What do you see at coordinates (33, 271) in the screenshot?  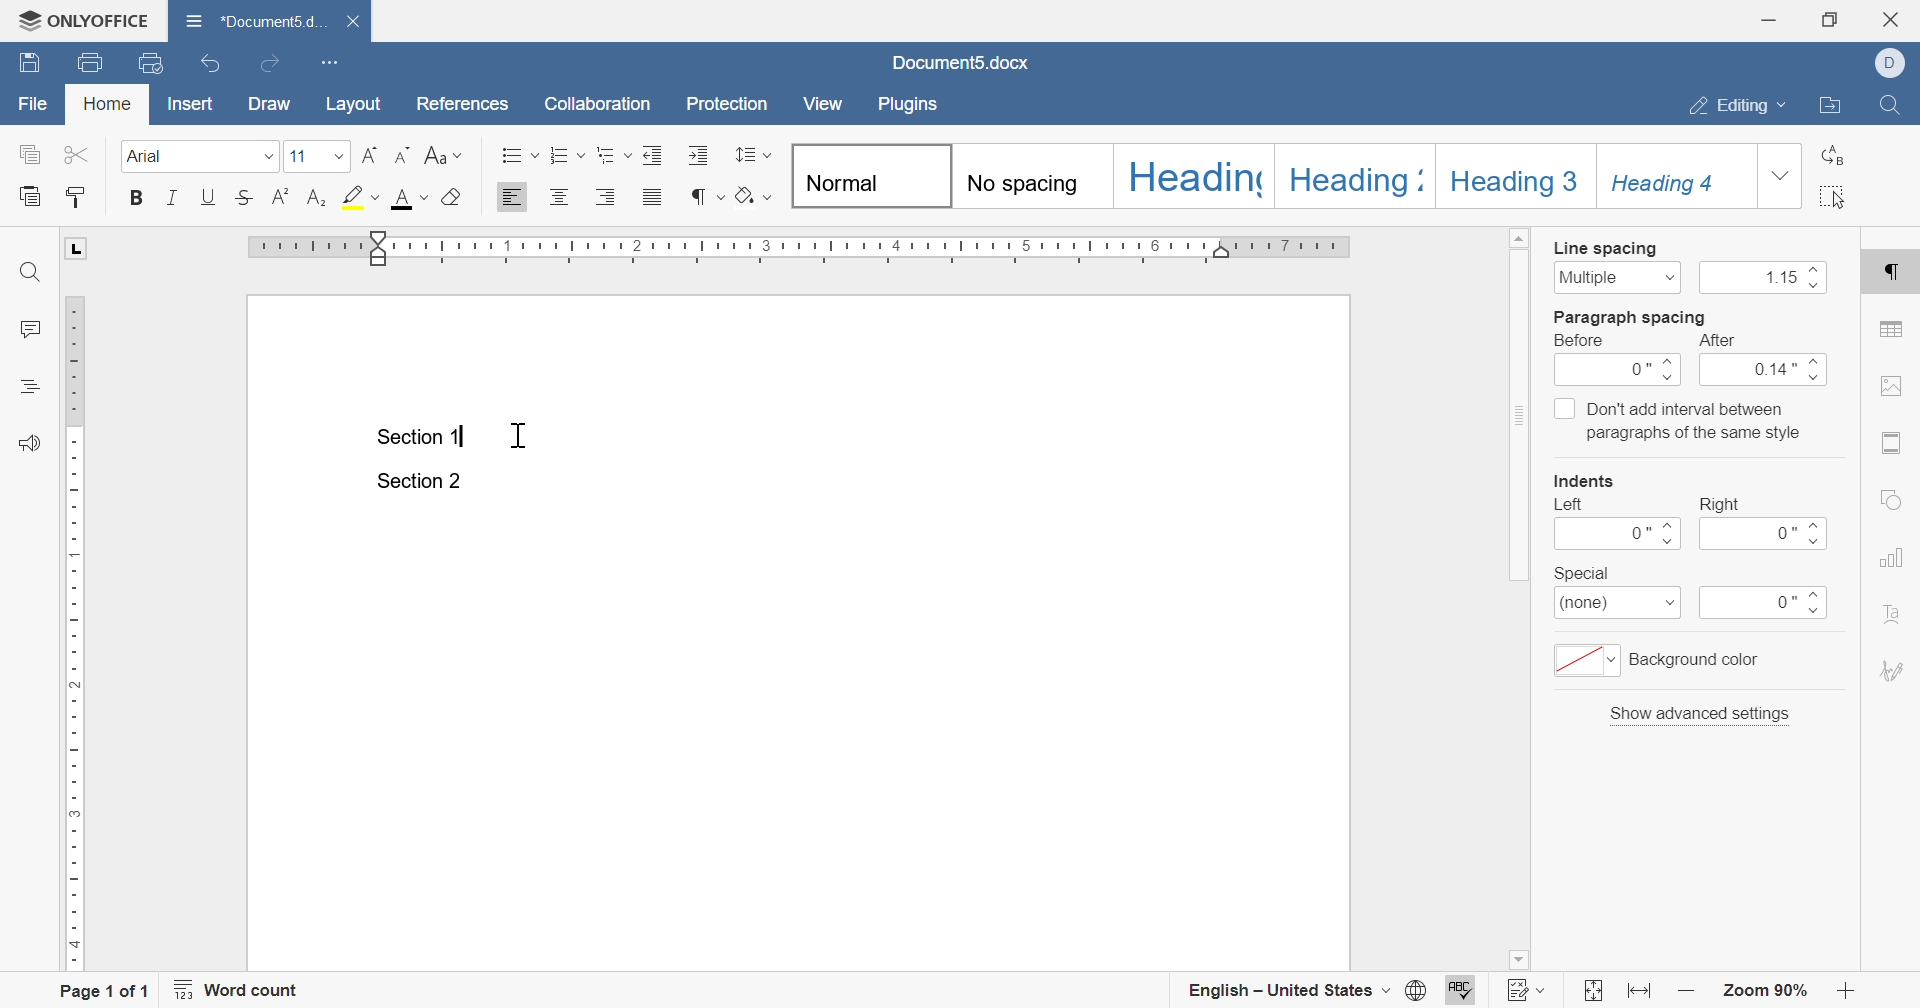 I see `find` at bounding box center [33, 271].